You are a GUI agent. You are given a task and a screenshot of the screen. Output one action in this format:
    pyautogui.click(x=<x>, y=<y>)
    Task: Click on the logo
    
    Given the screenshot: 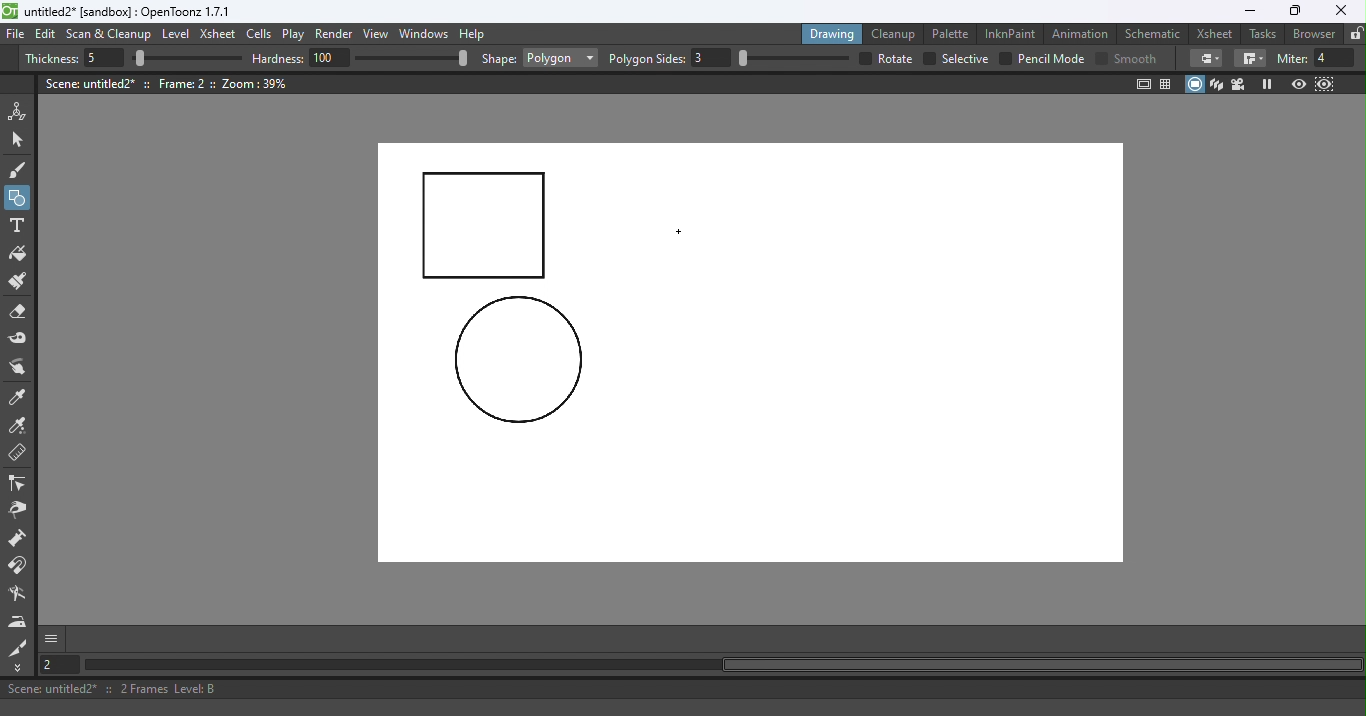 What is the action you would take?
    pyautogui.click(x=10, y=11)
    